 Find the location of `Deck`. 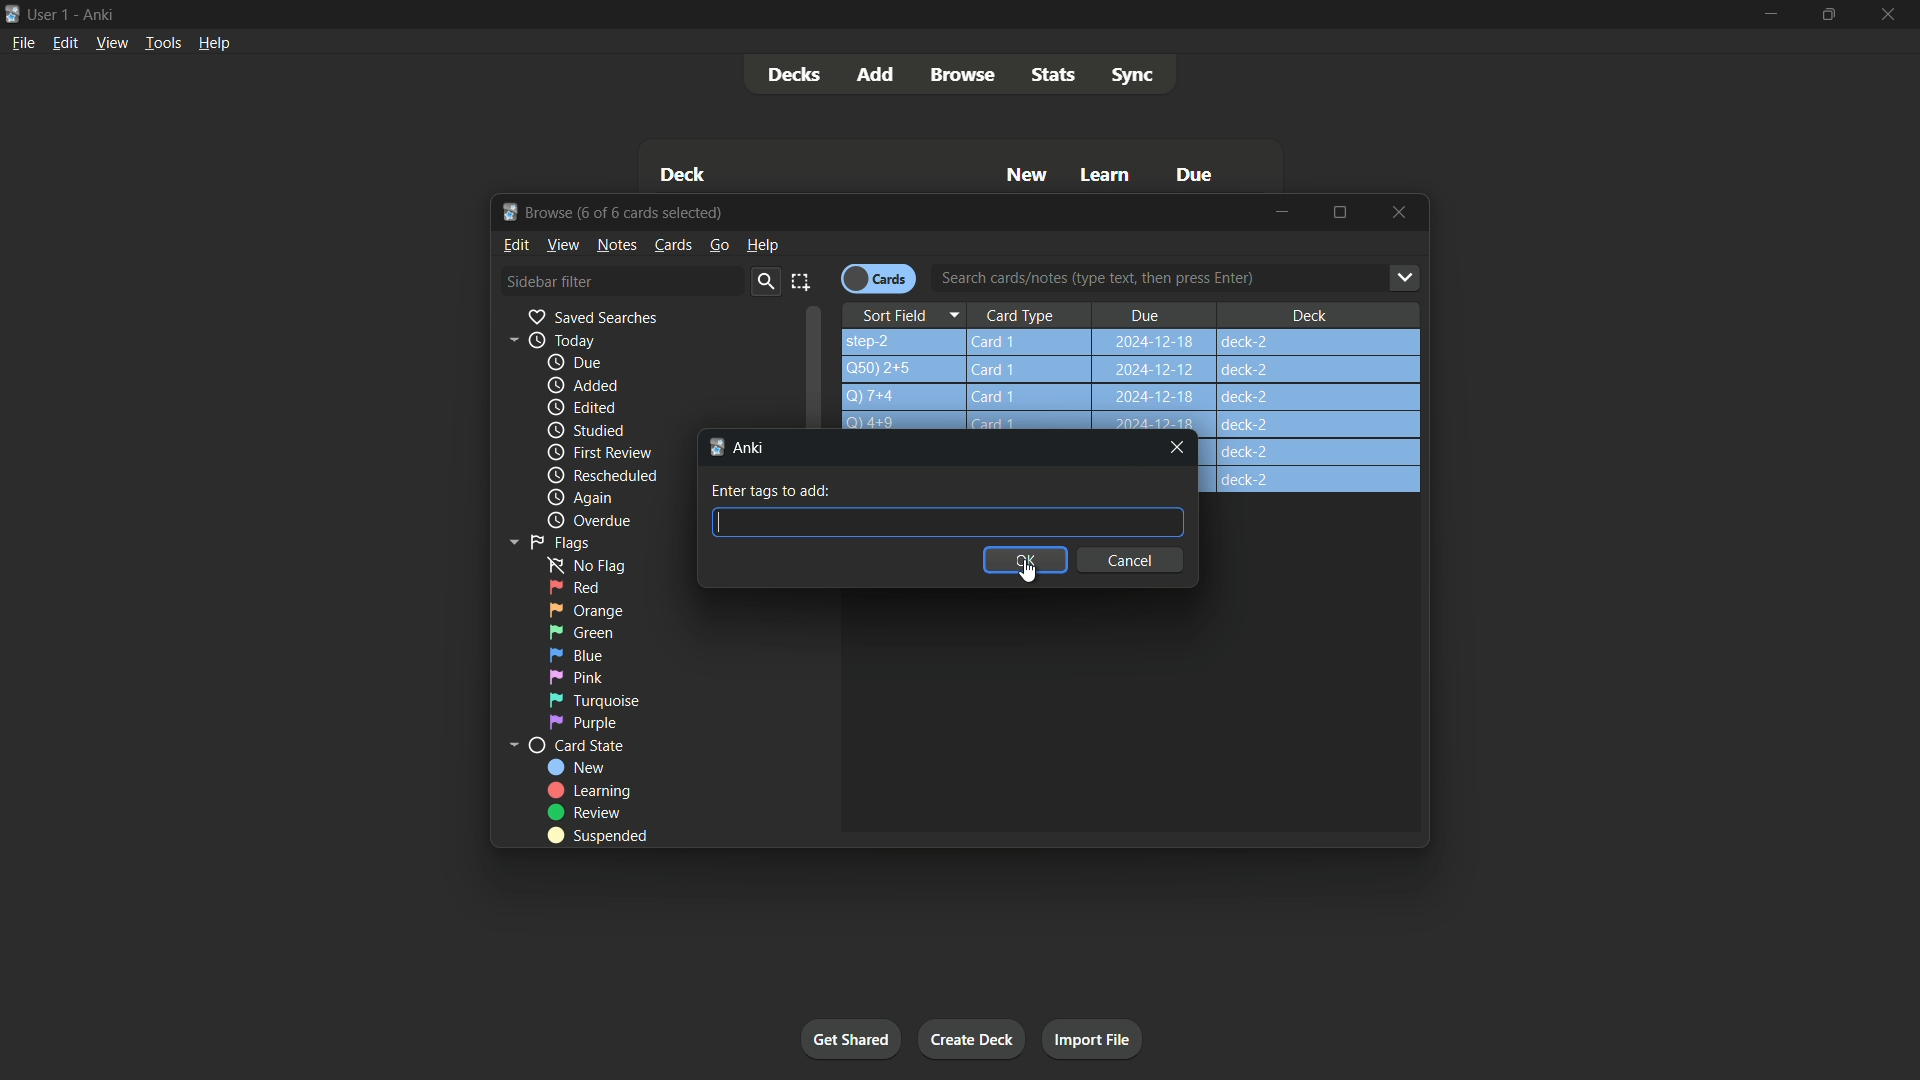

Deck is located at coordinates (1308, 314).